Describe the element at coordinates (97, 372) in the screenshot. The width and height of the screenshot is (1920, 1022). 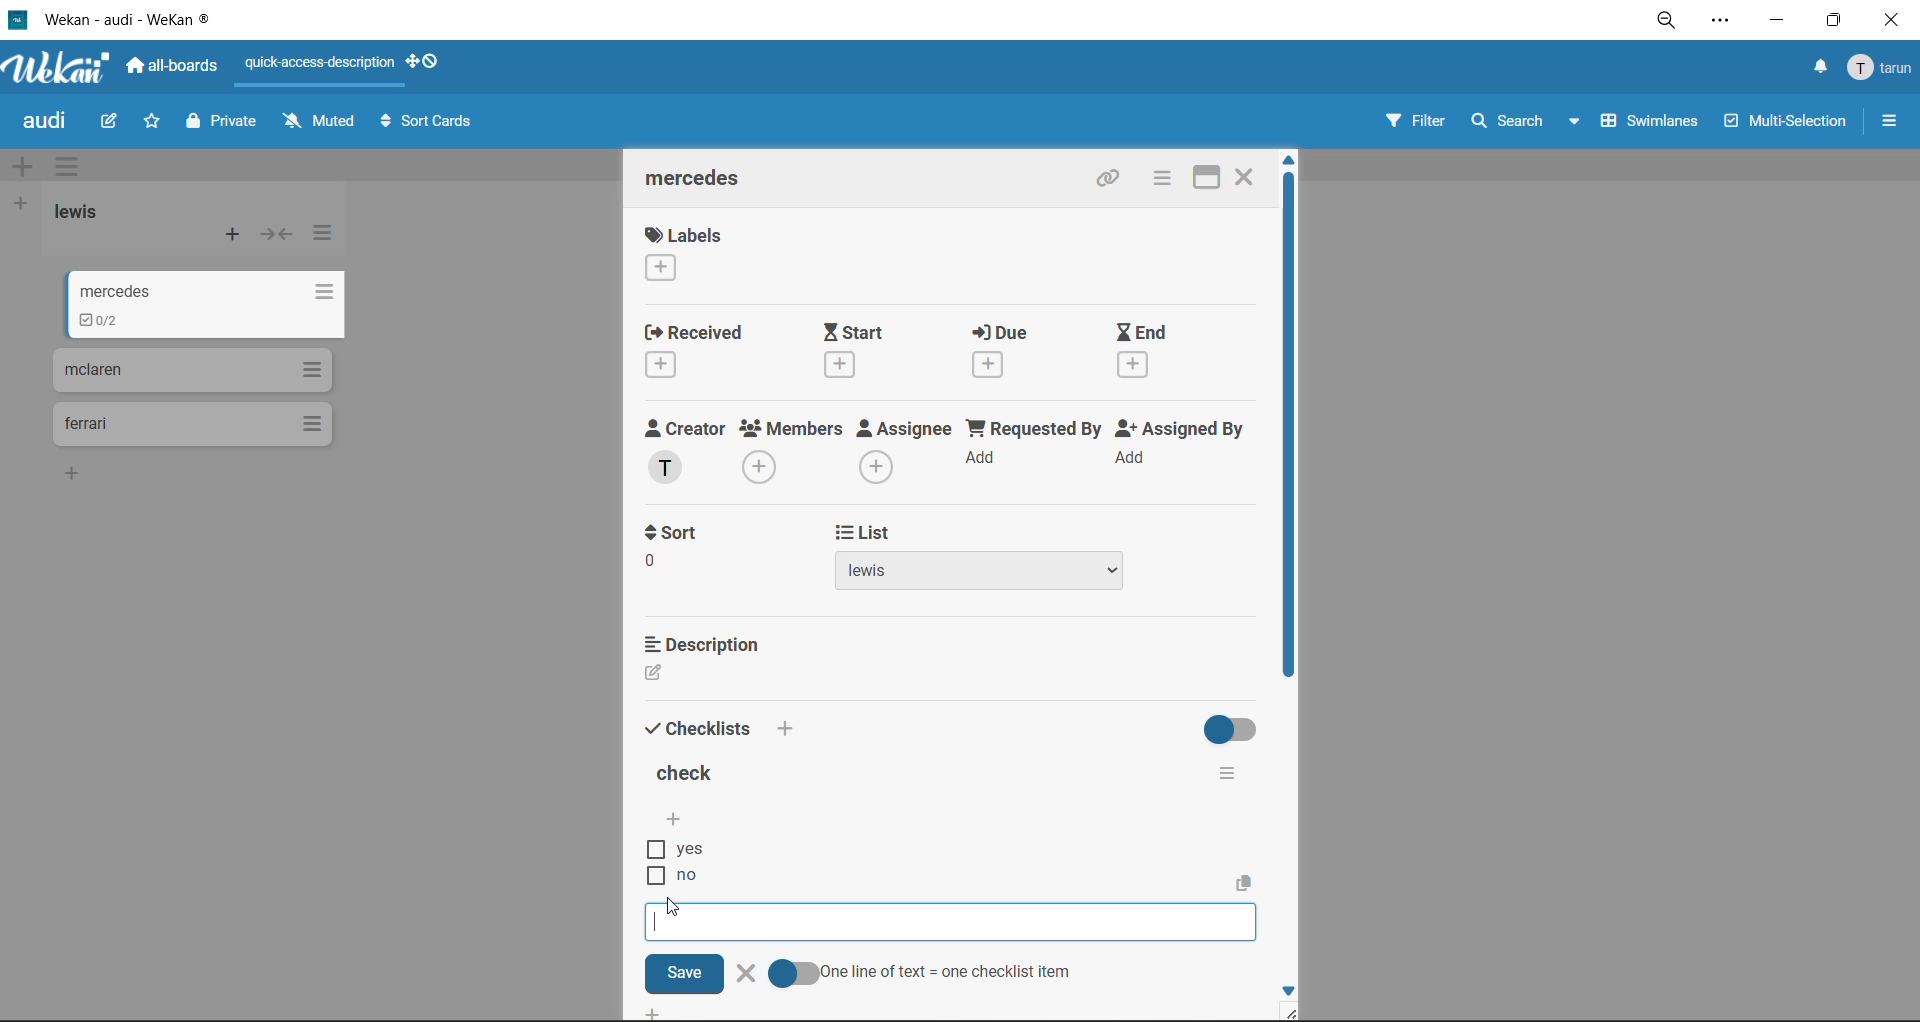
I see `mclaren` at that location.